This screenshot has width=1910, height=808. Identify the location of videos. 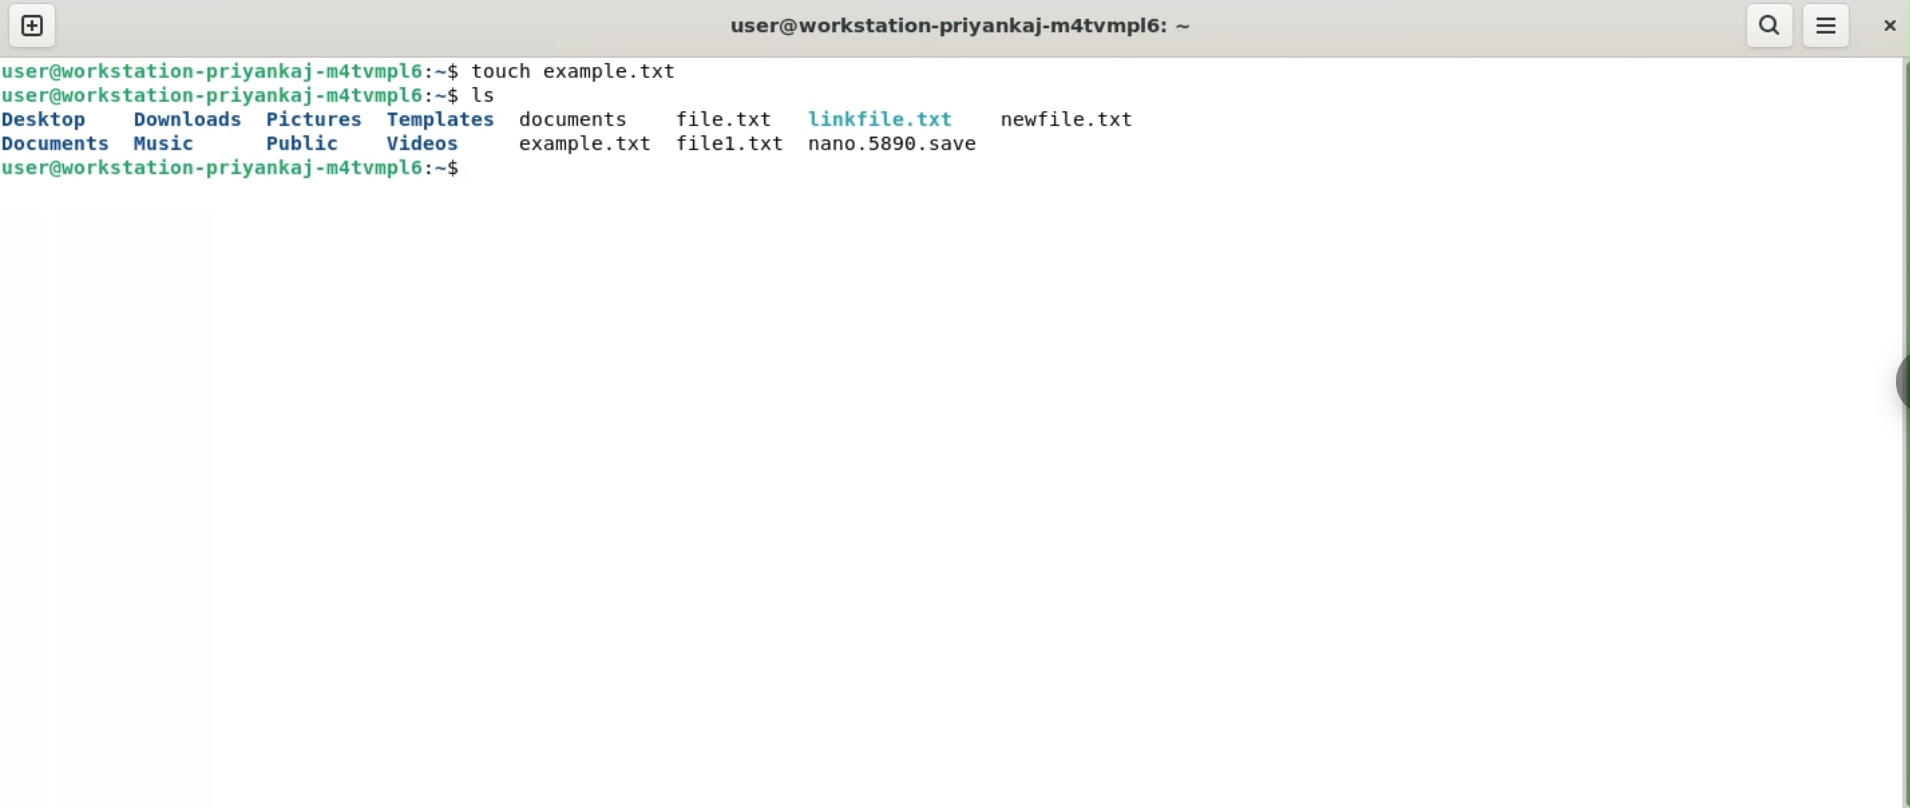
(423, 143).